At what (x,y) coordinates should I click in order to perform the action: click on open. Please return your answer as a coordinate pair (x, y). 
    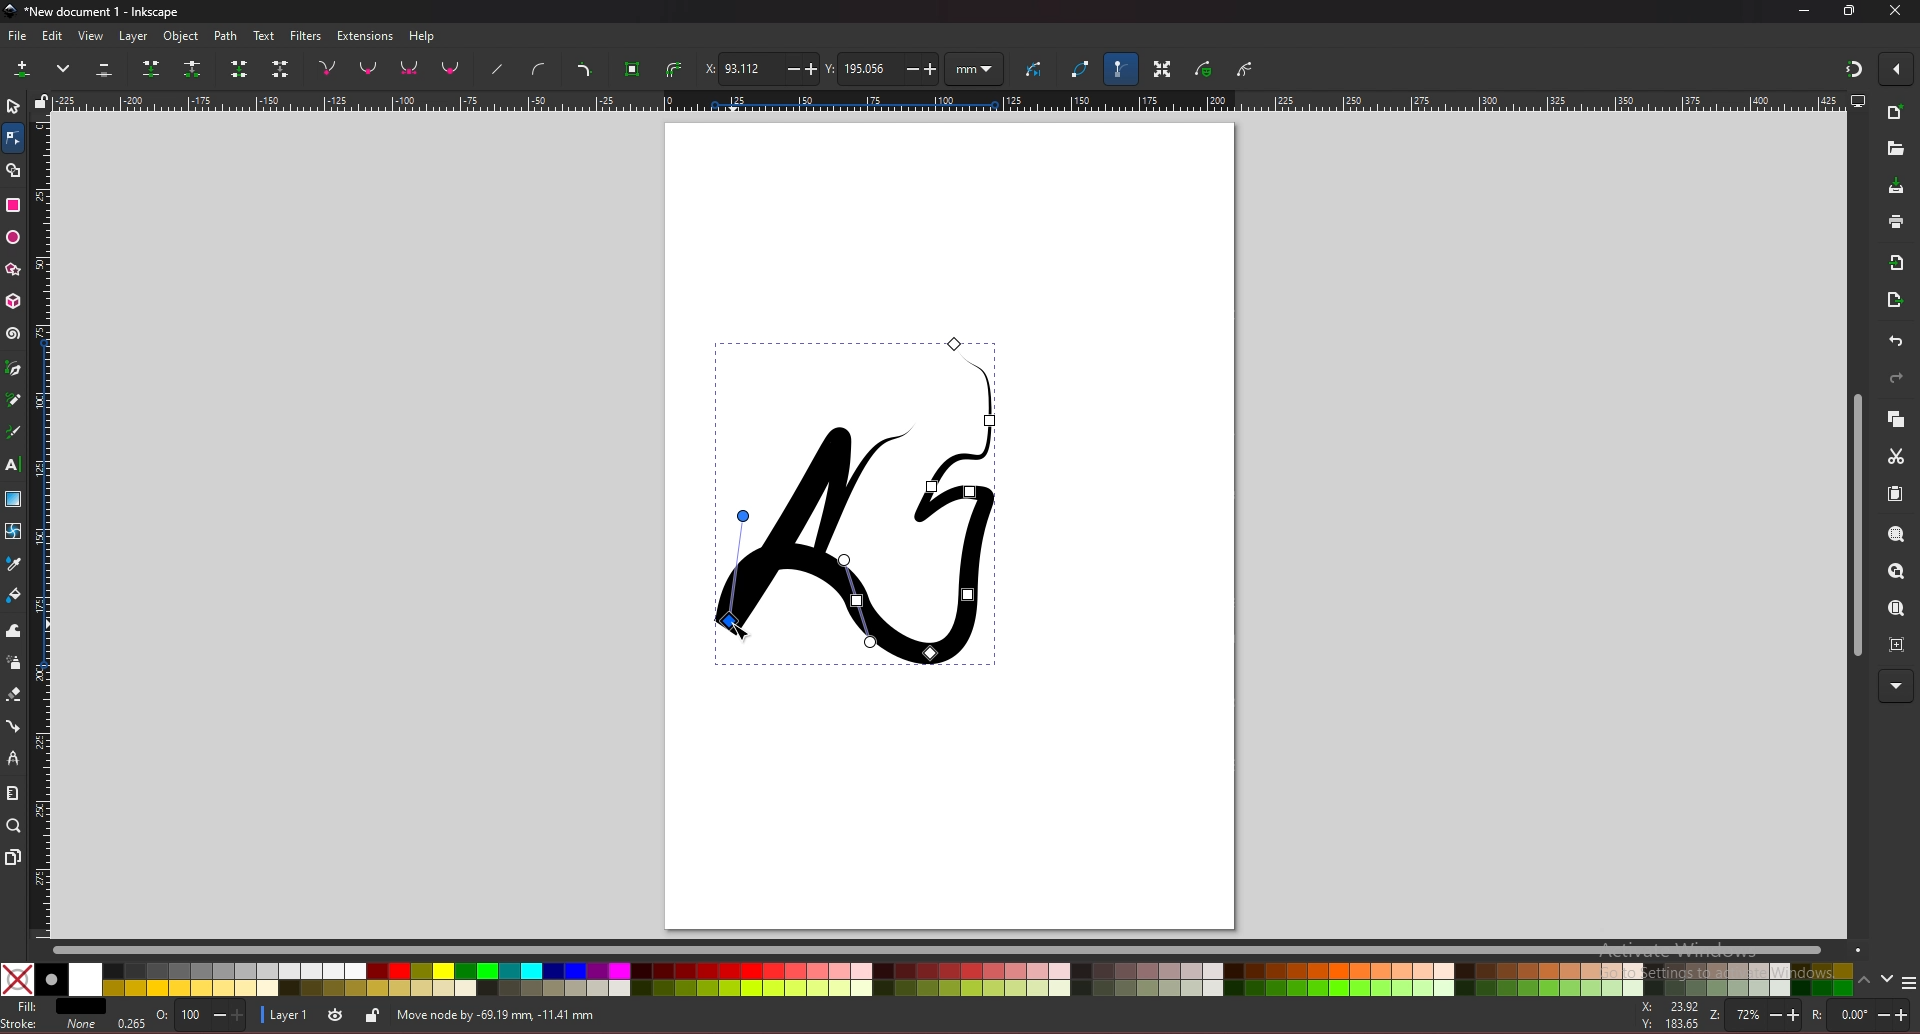
    Looking at the image, I should click on (1895, 149).